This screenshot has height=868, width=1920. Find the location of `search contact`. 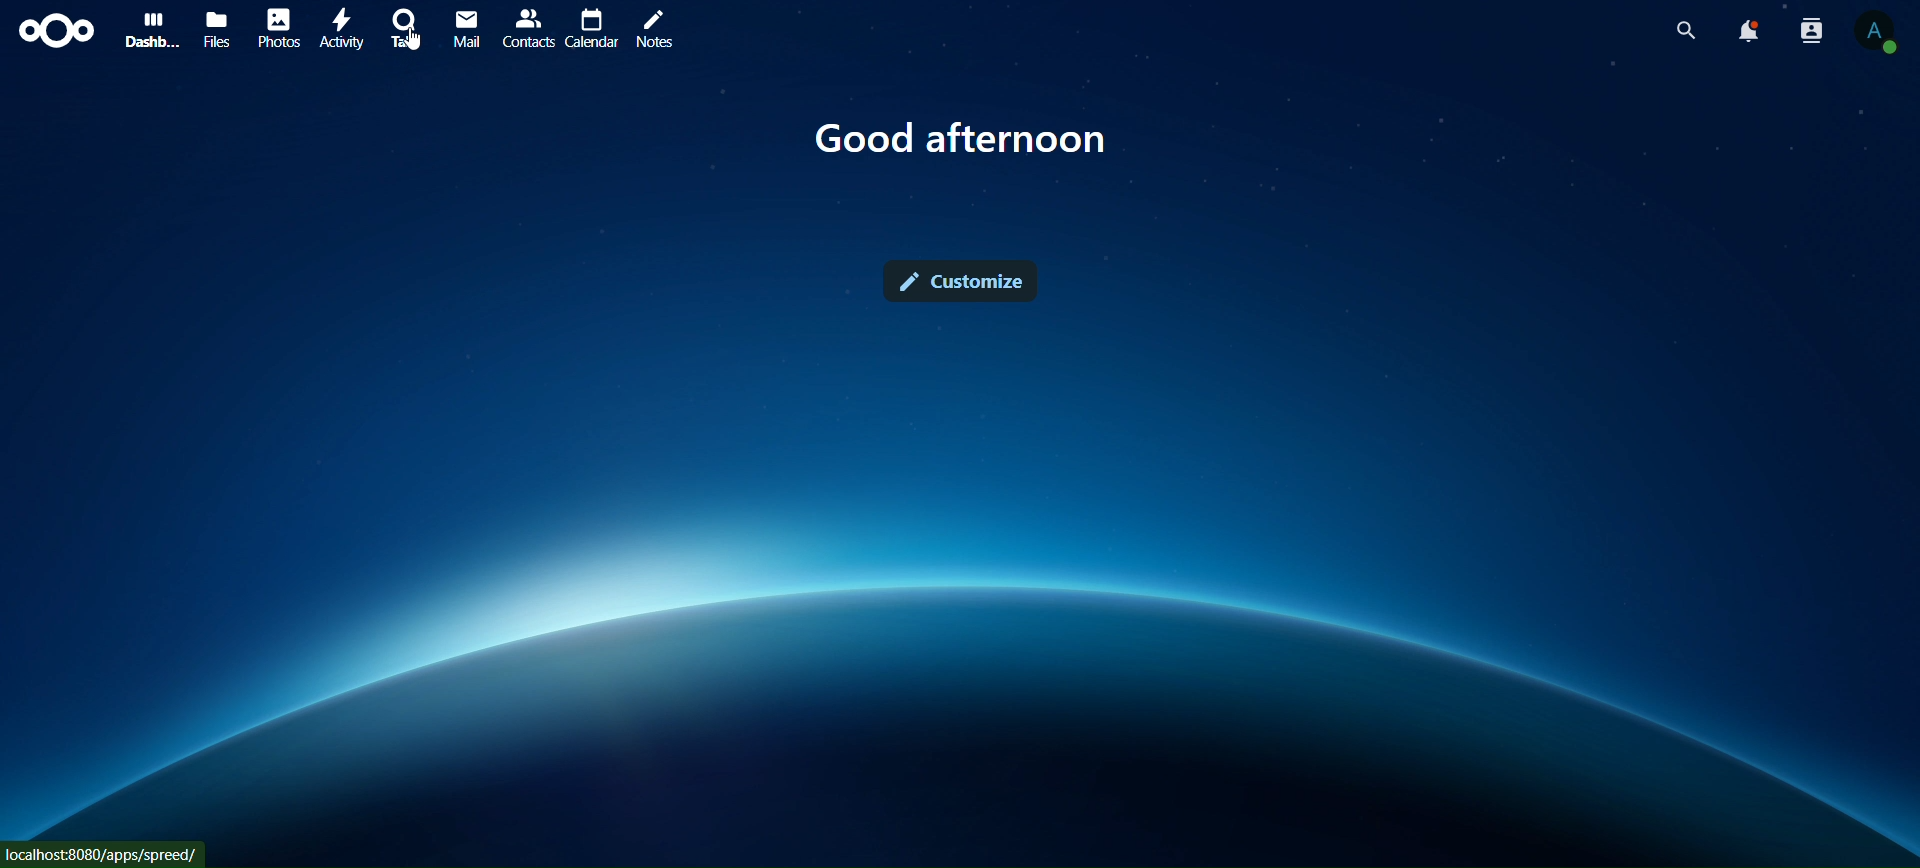

search contact is located at coordinates (1812, 31).